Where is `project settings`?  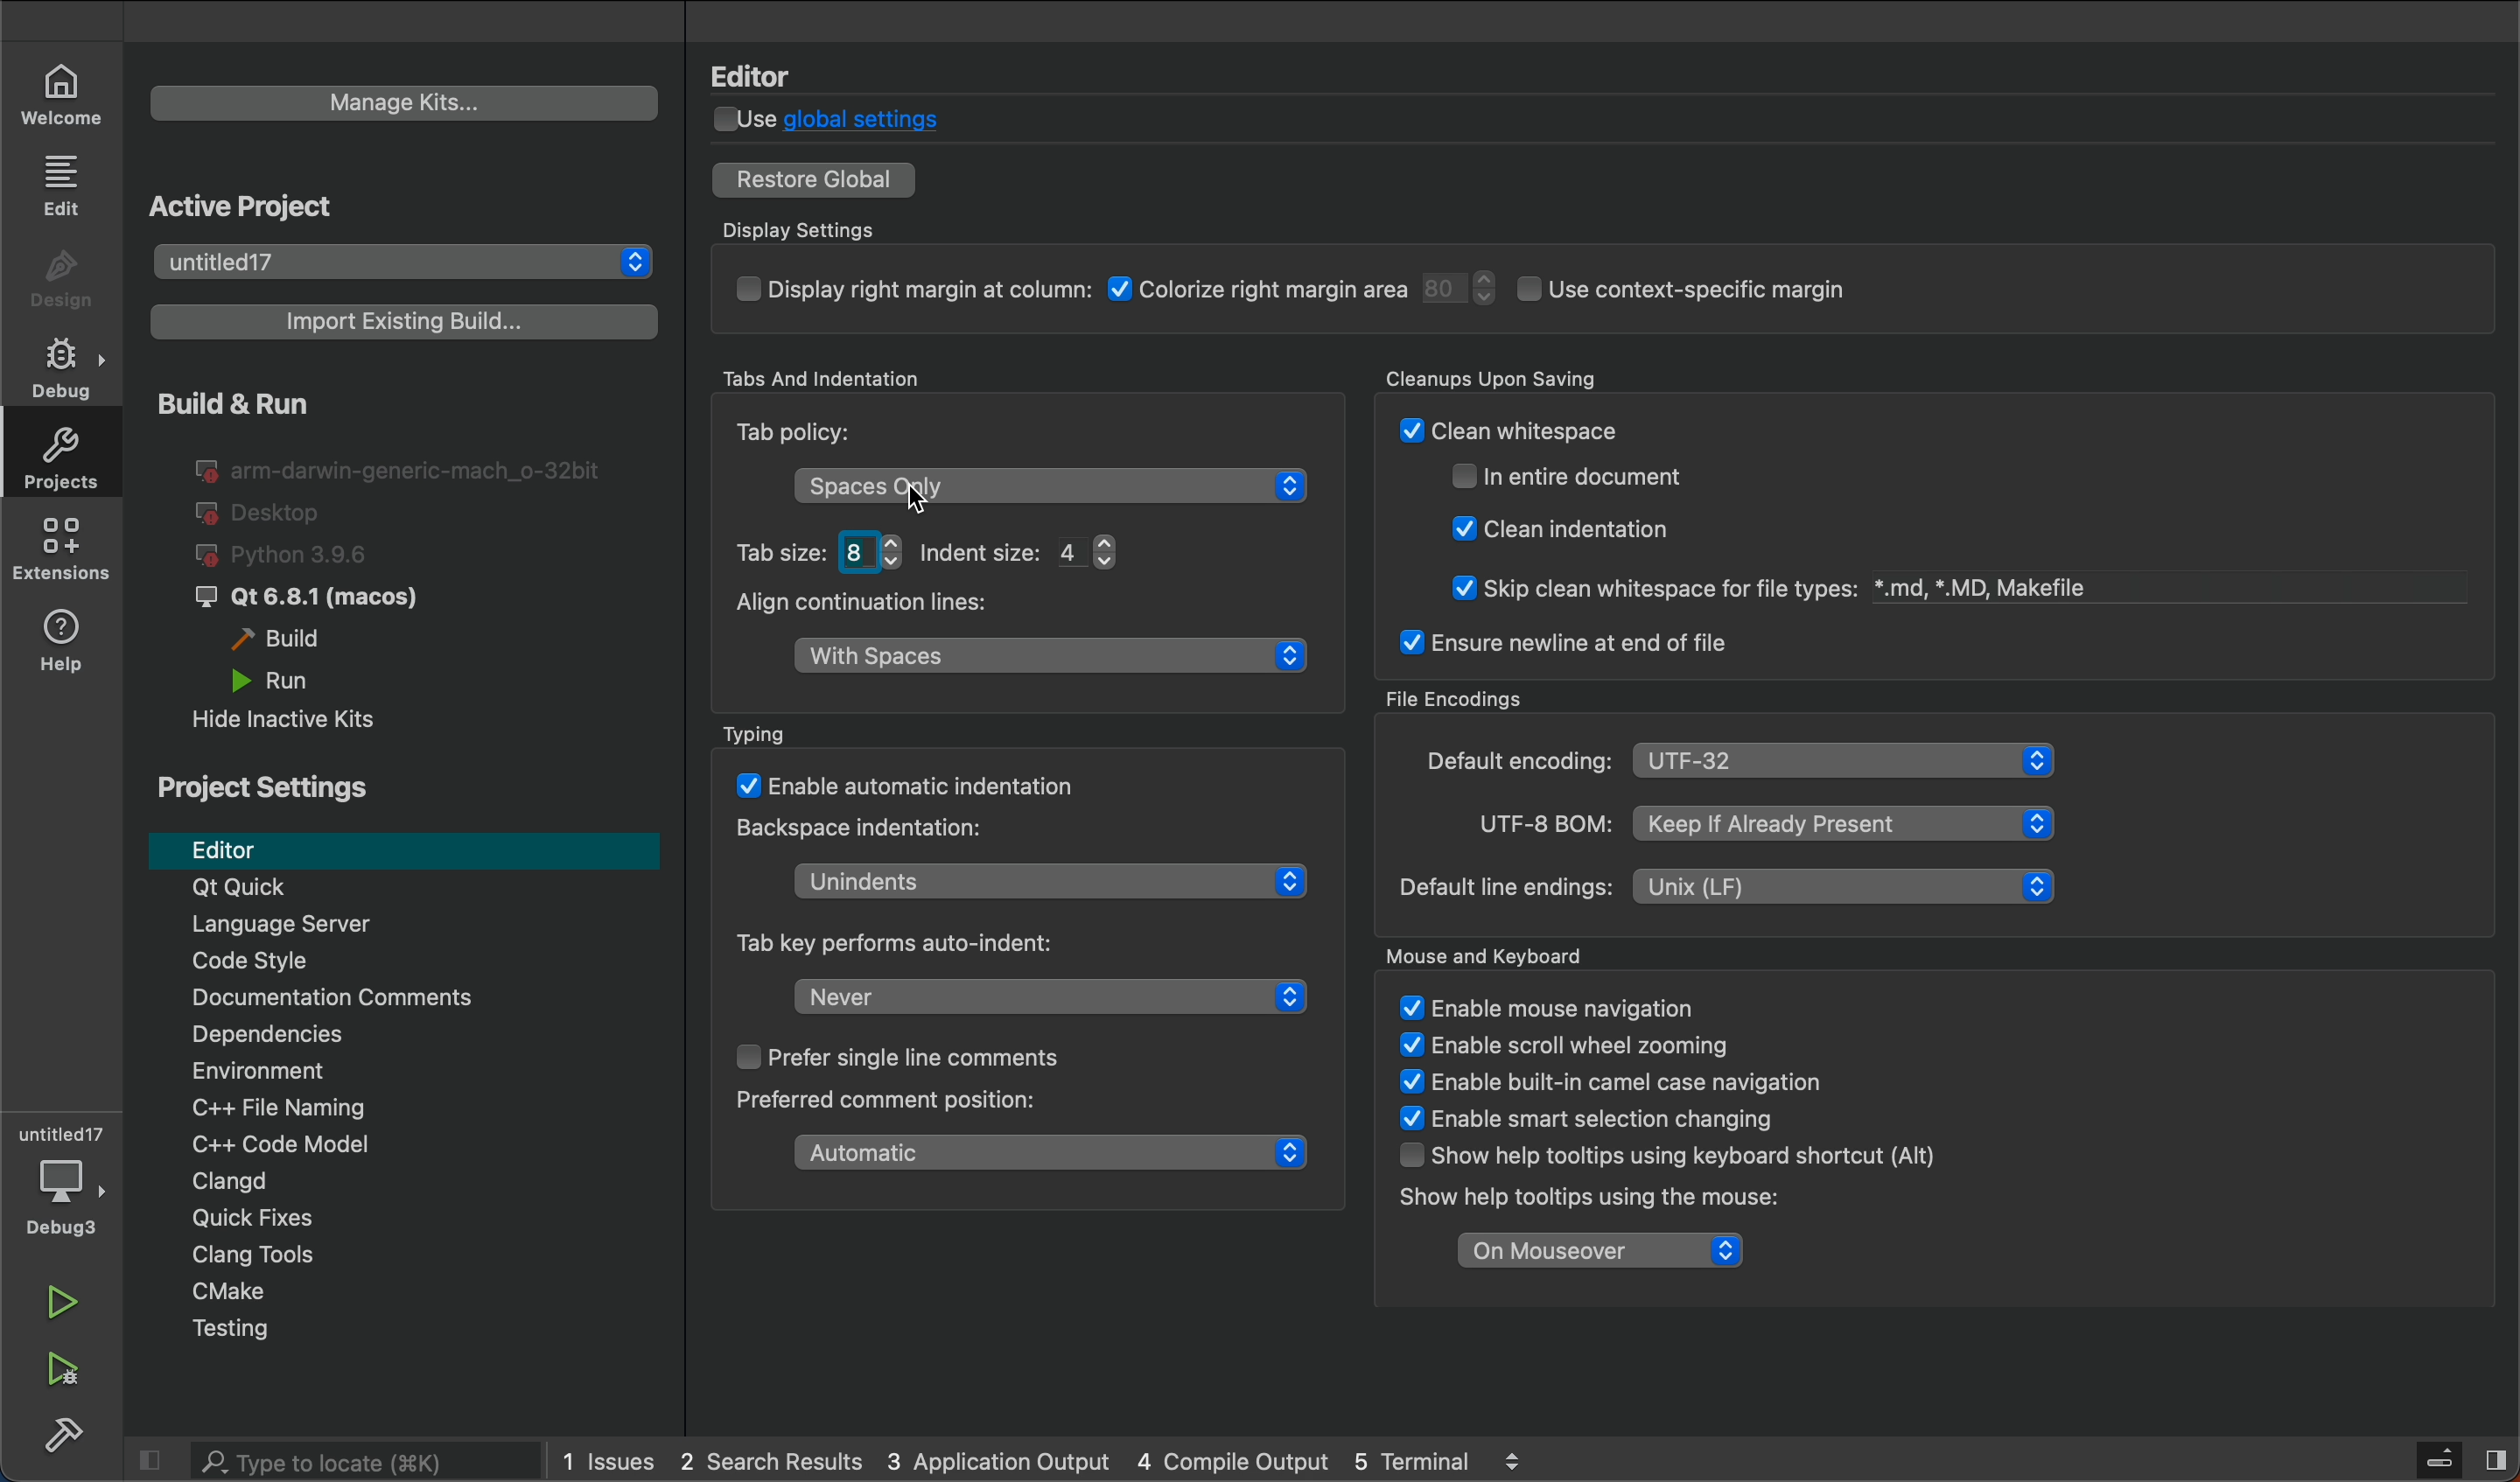
project settings is located at coordinates (264, 788).